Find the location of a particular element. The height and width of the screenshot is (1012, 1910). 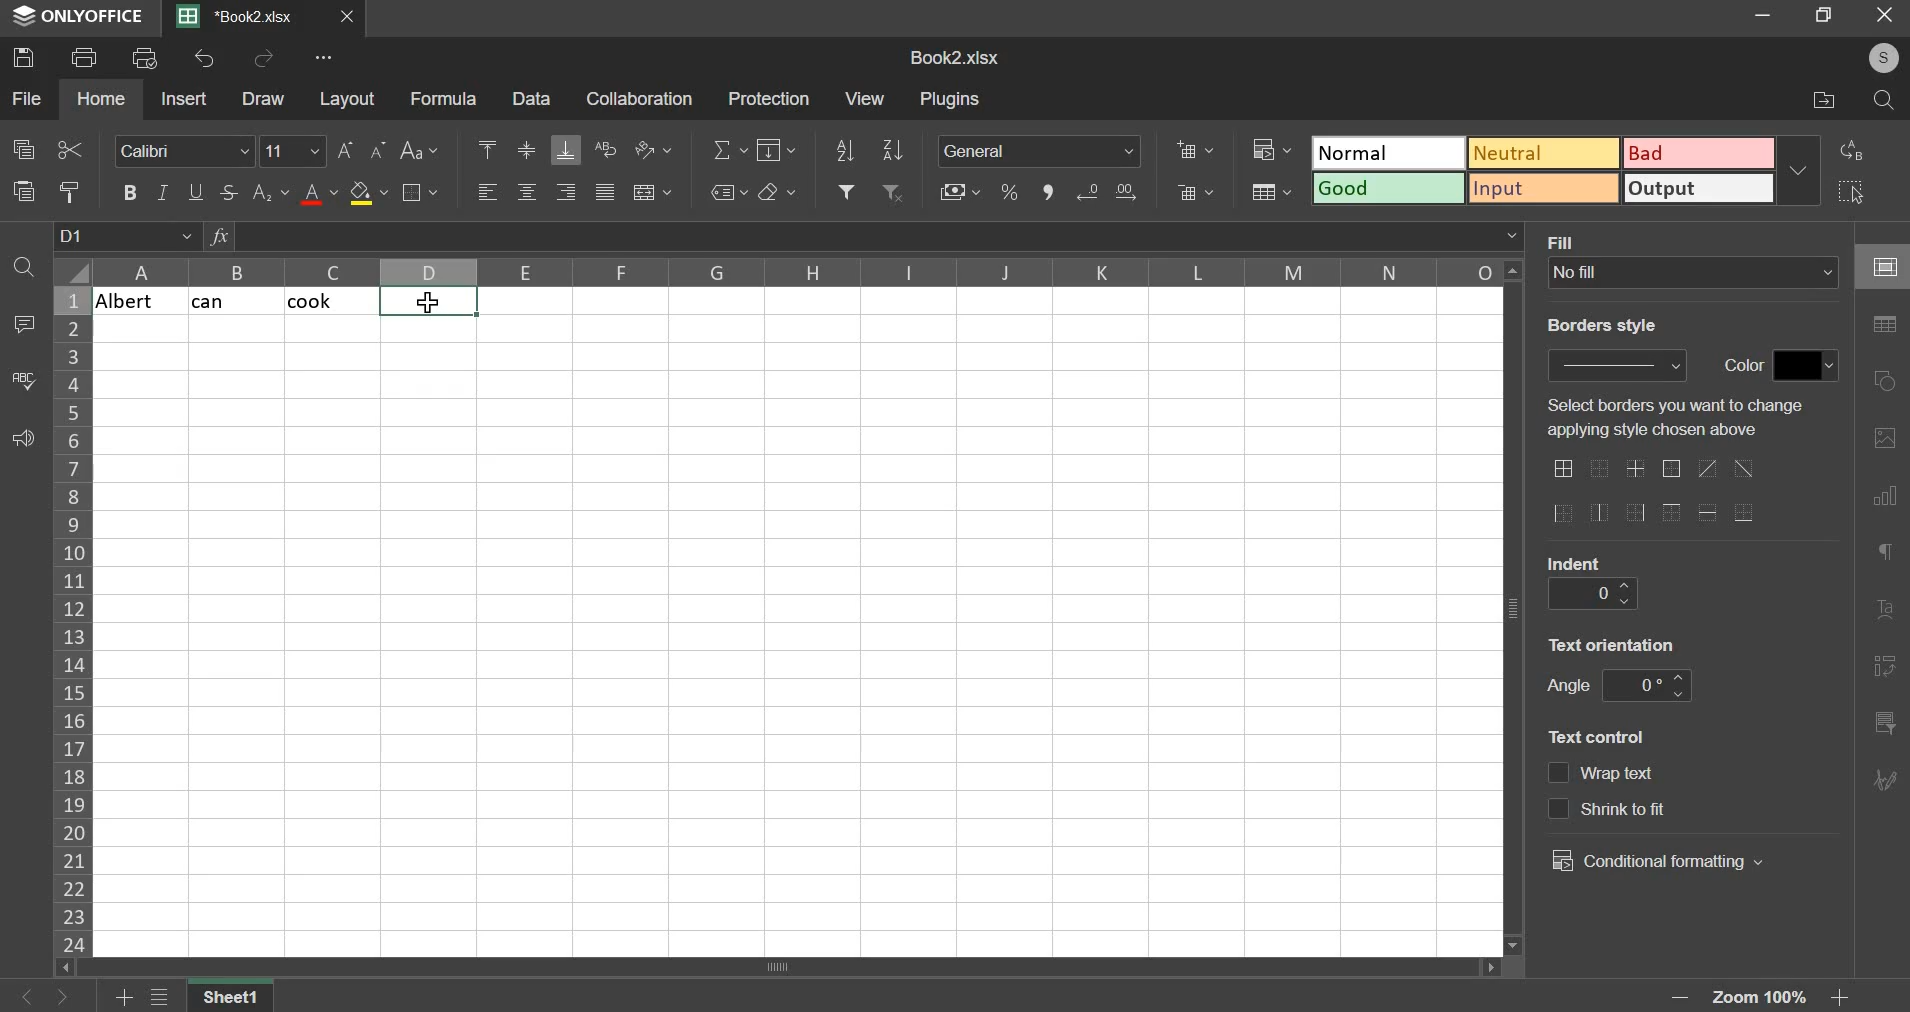

view more is located at coordinates (326, 58).